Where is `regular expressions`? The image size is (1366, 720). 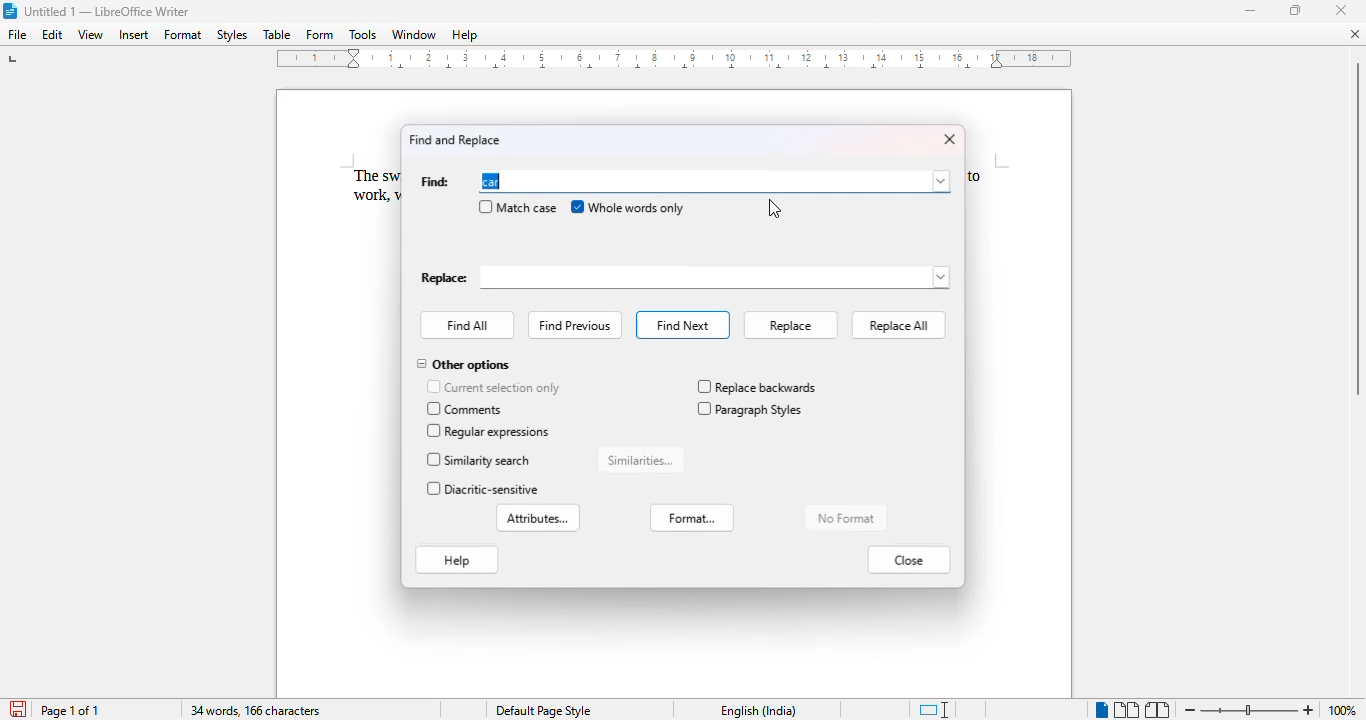 regular expressions is located at coordinates (490, 431).